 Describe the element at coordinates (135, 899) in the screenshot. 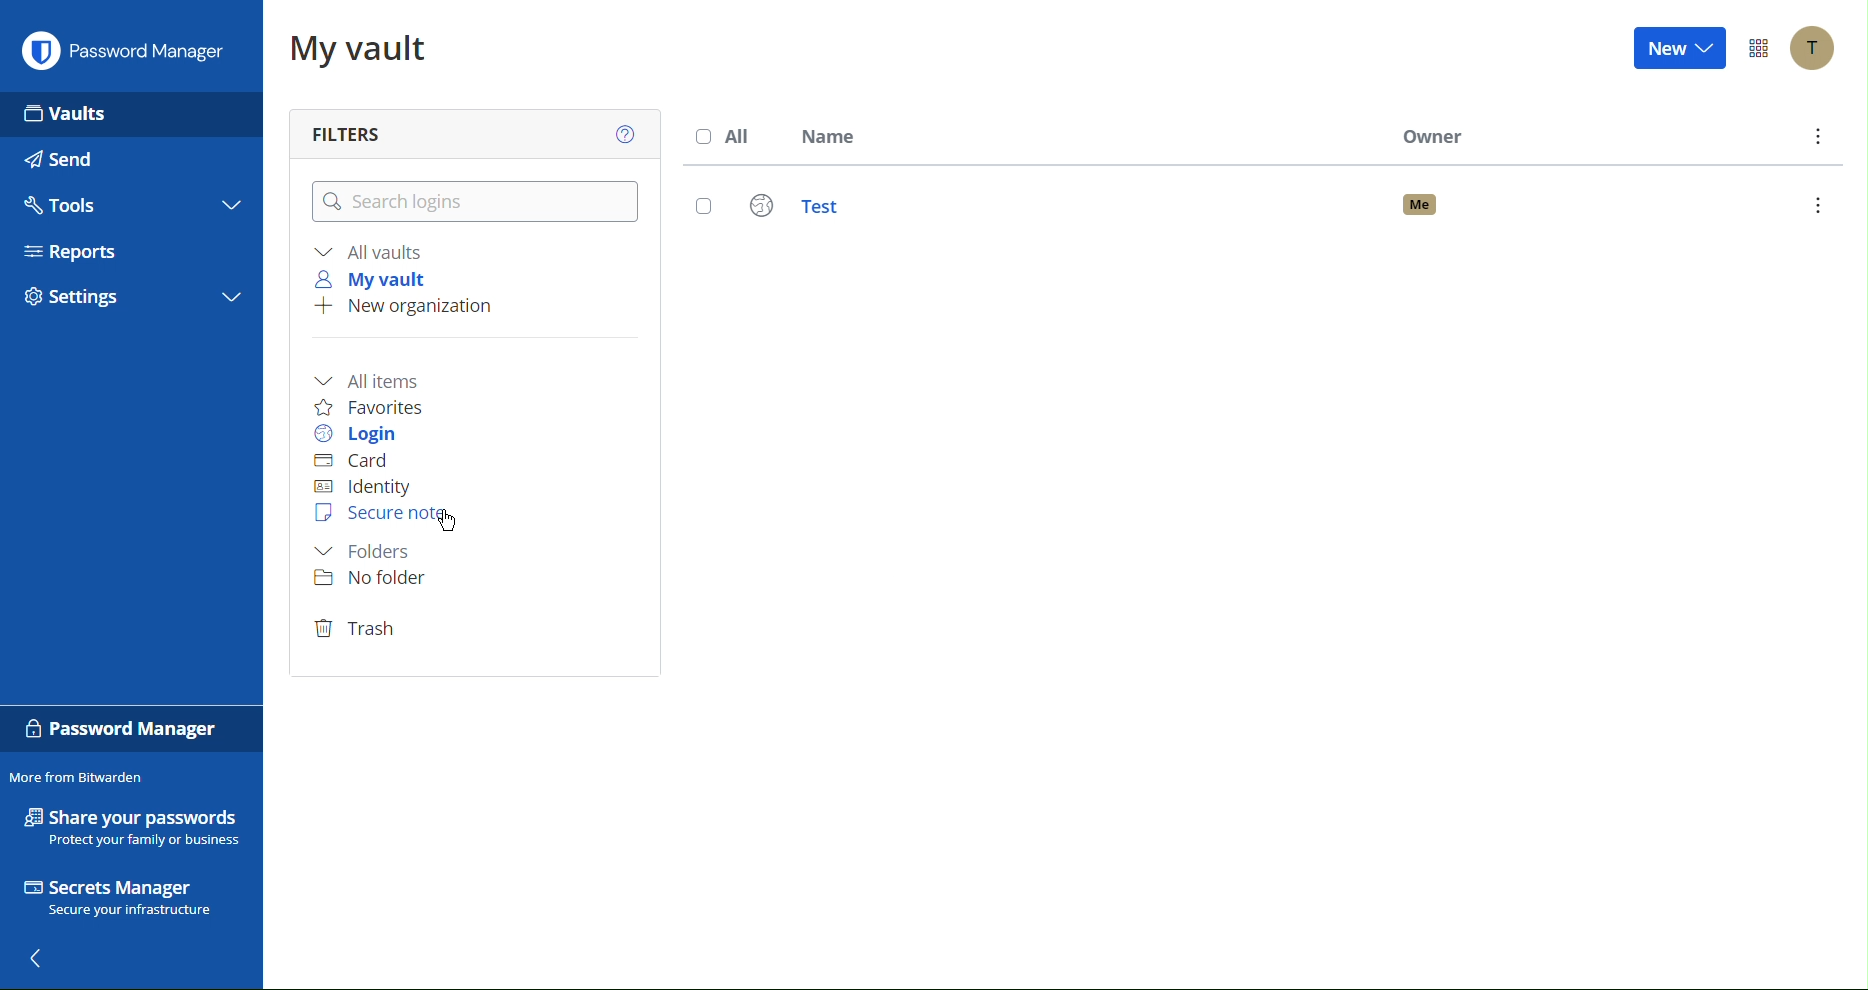

I see `Secrets Manager` at that location.